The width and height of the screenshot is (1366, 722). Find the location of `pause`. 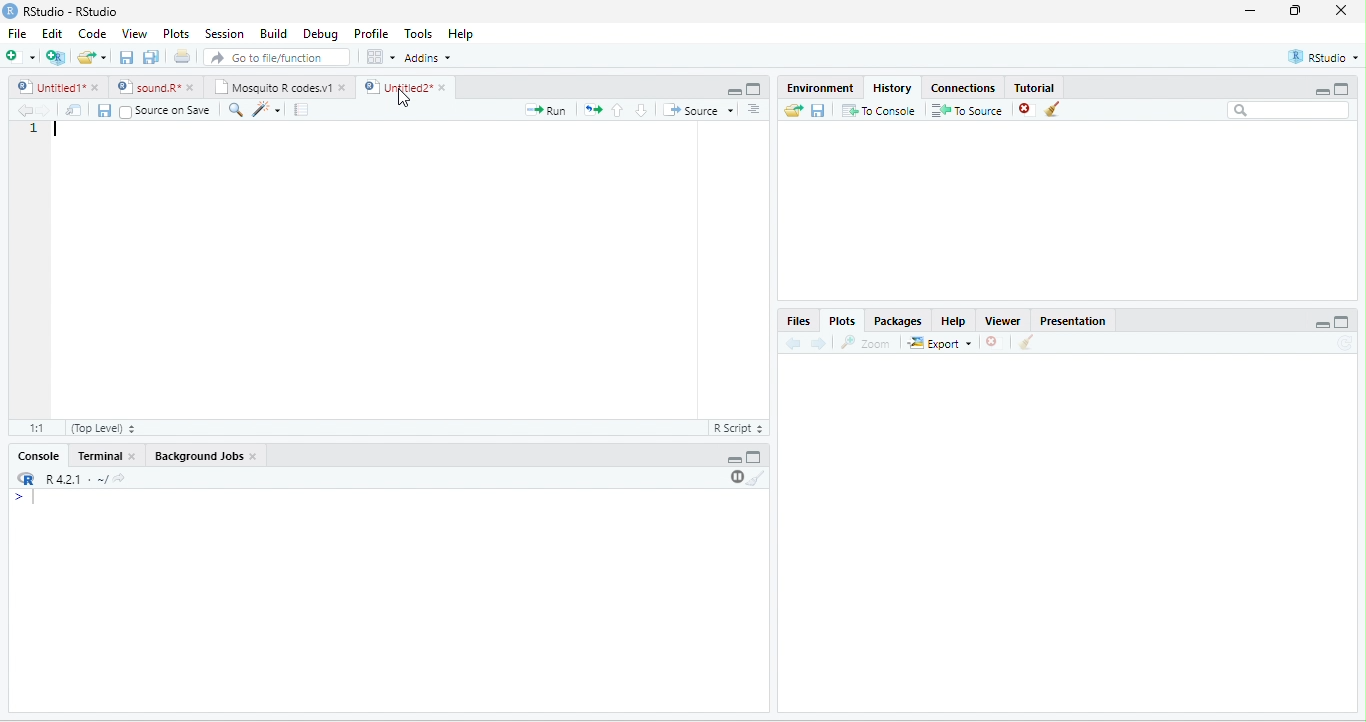

pause is located at coordinates (735, 477).